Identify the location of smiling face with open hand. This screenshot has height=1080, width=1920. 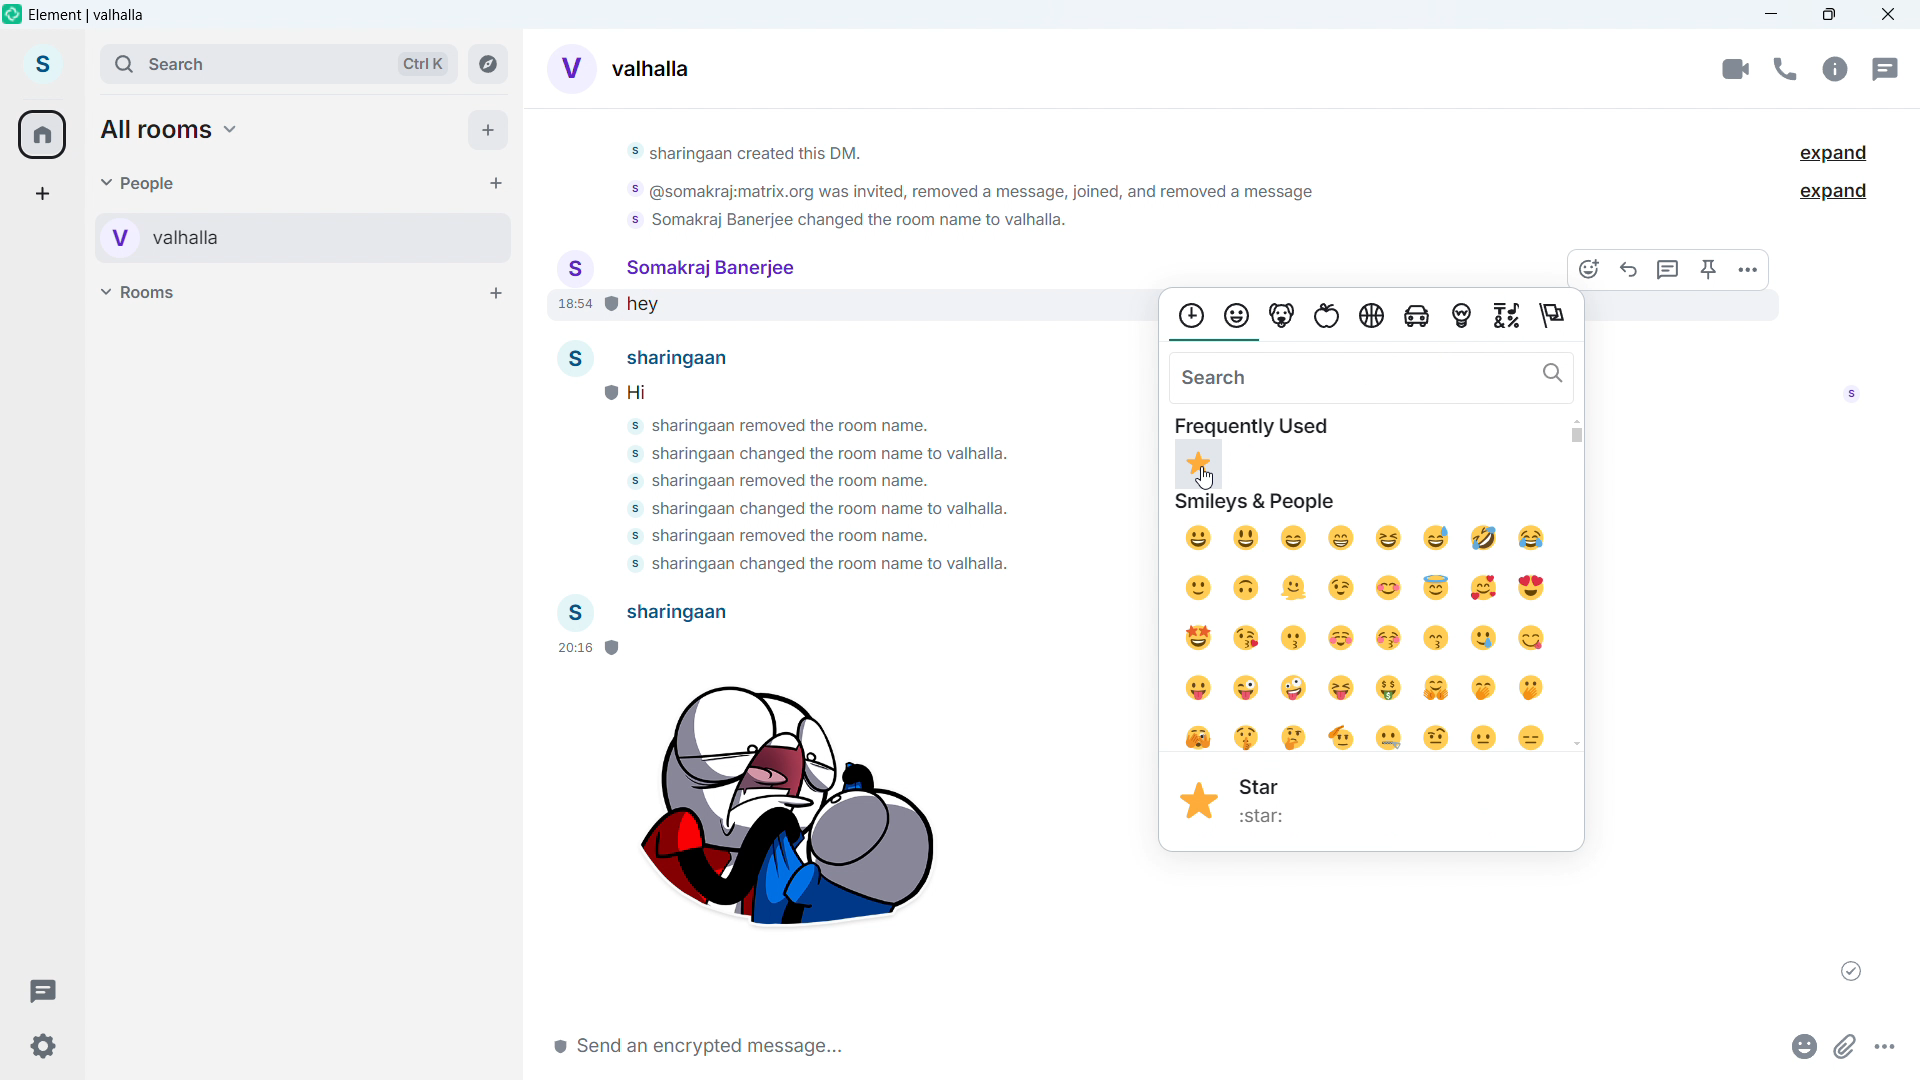
(1439, 689).